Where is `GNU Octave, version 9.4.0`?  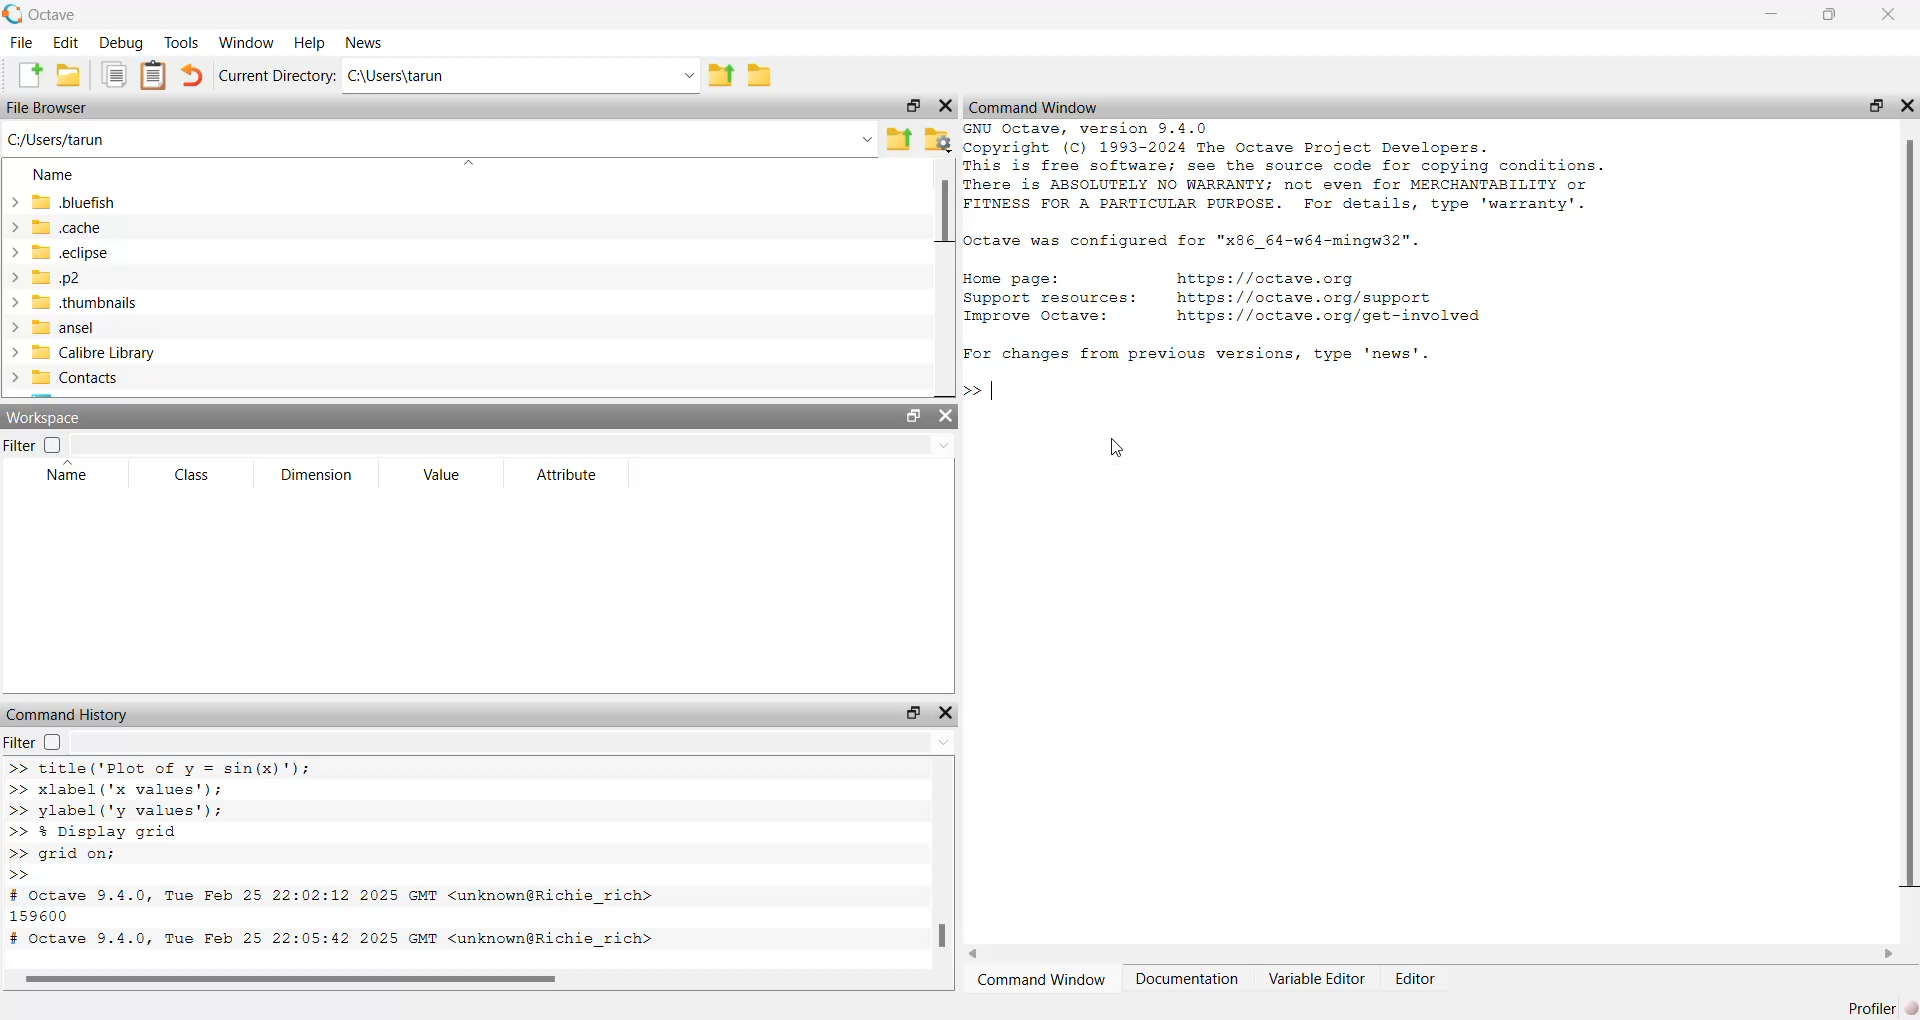 GNU Octave, version 9.4.0 is located at coordinates (1089, 128).